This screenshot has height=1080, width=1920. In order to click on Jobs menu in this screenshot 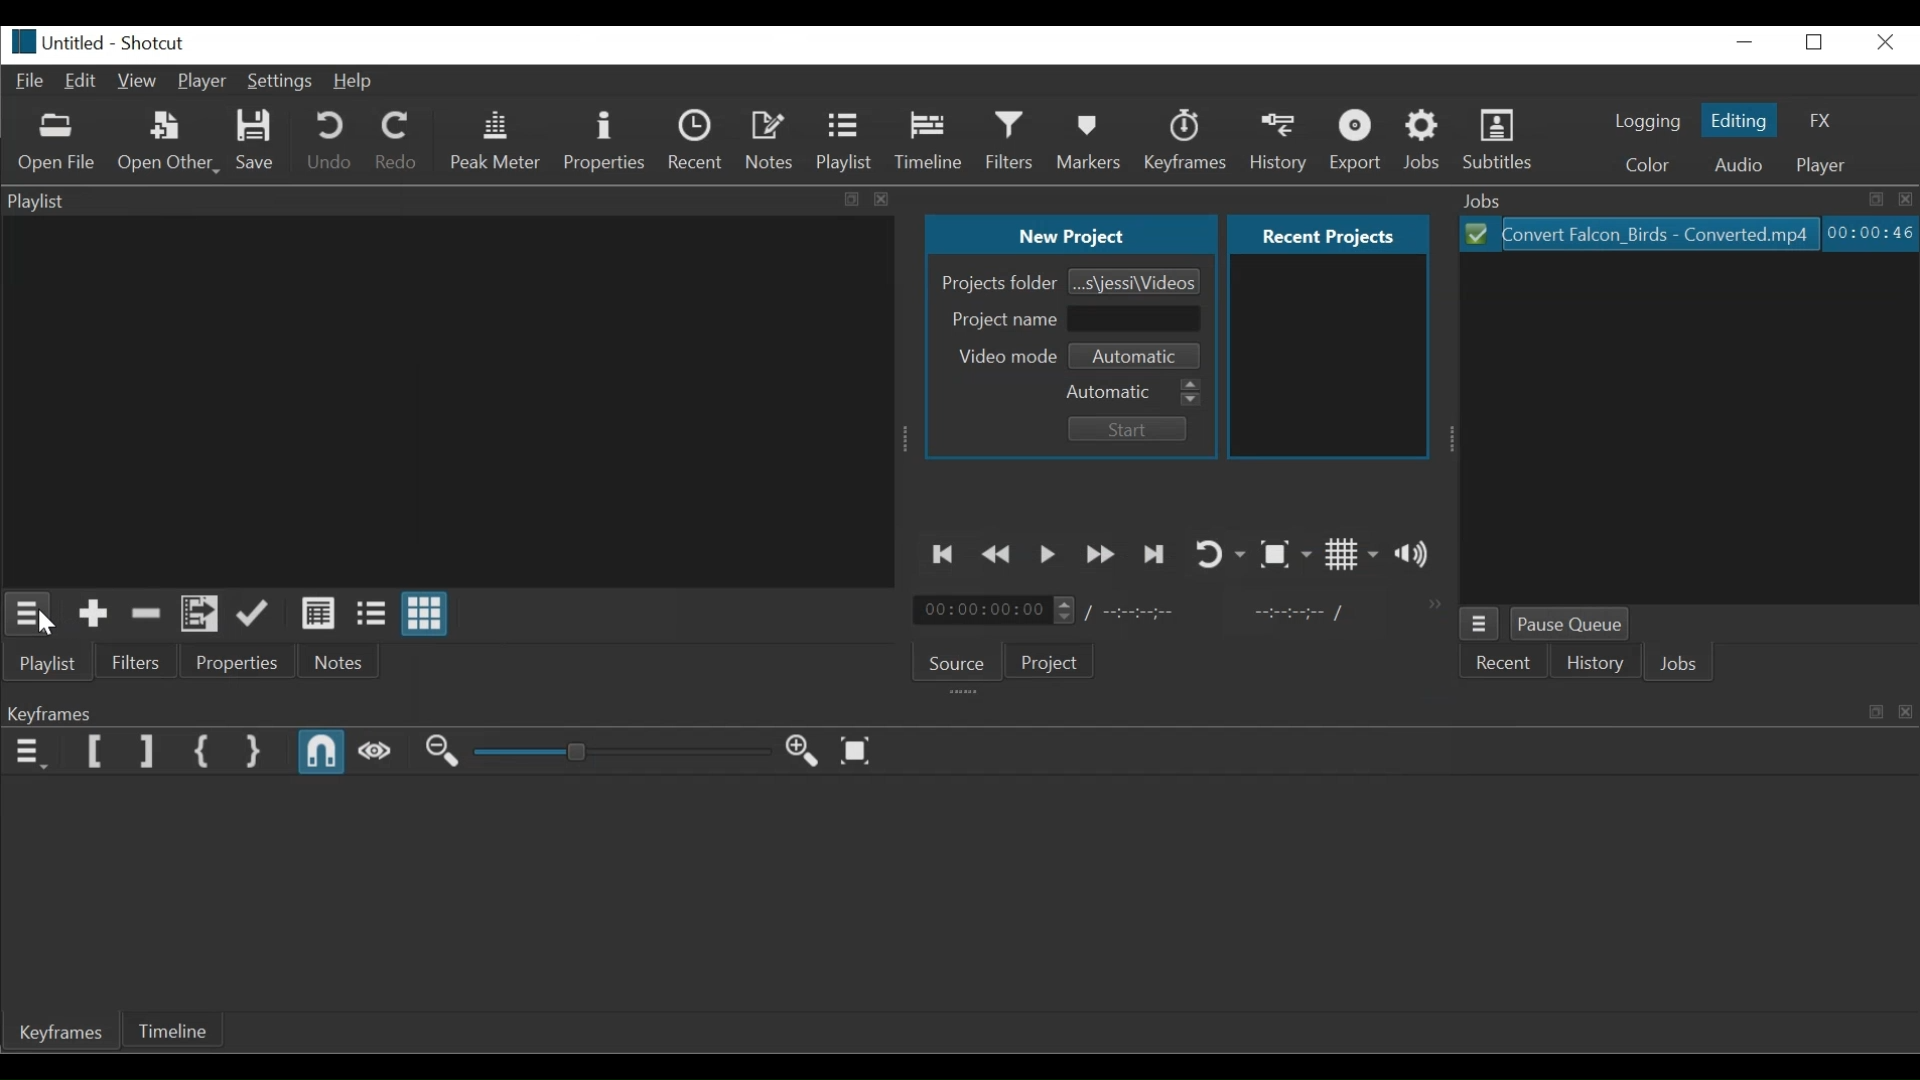, I will do `click(1481, 623)`.